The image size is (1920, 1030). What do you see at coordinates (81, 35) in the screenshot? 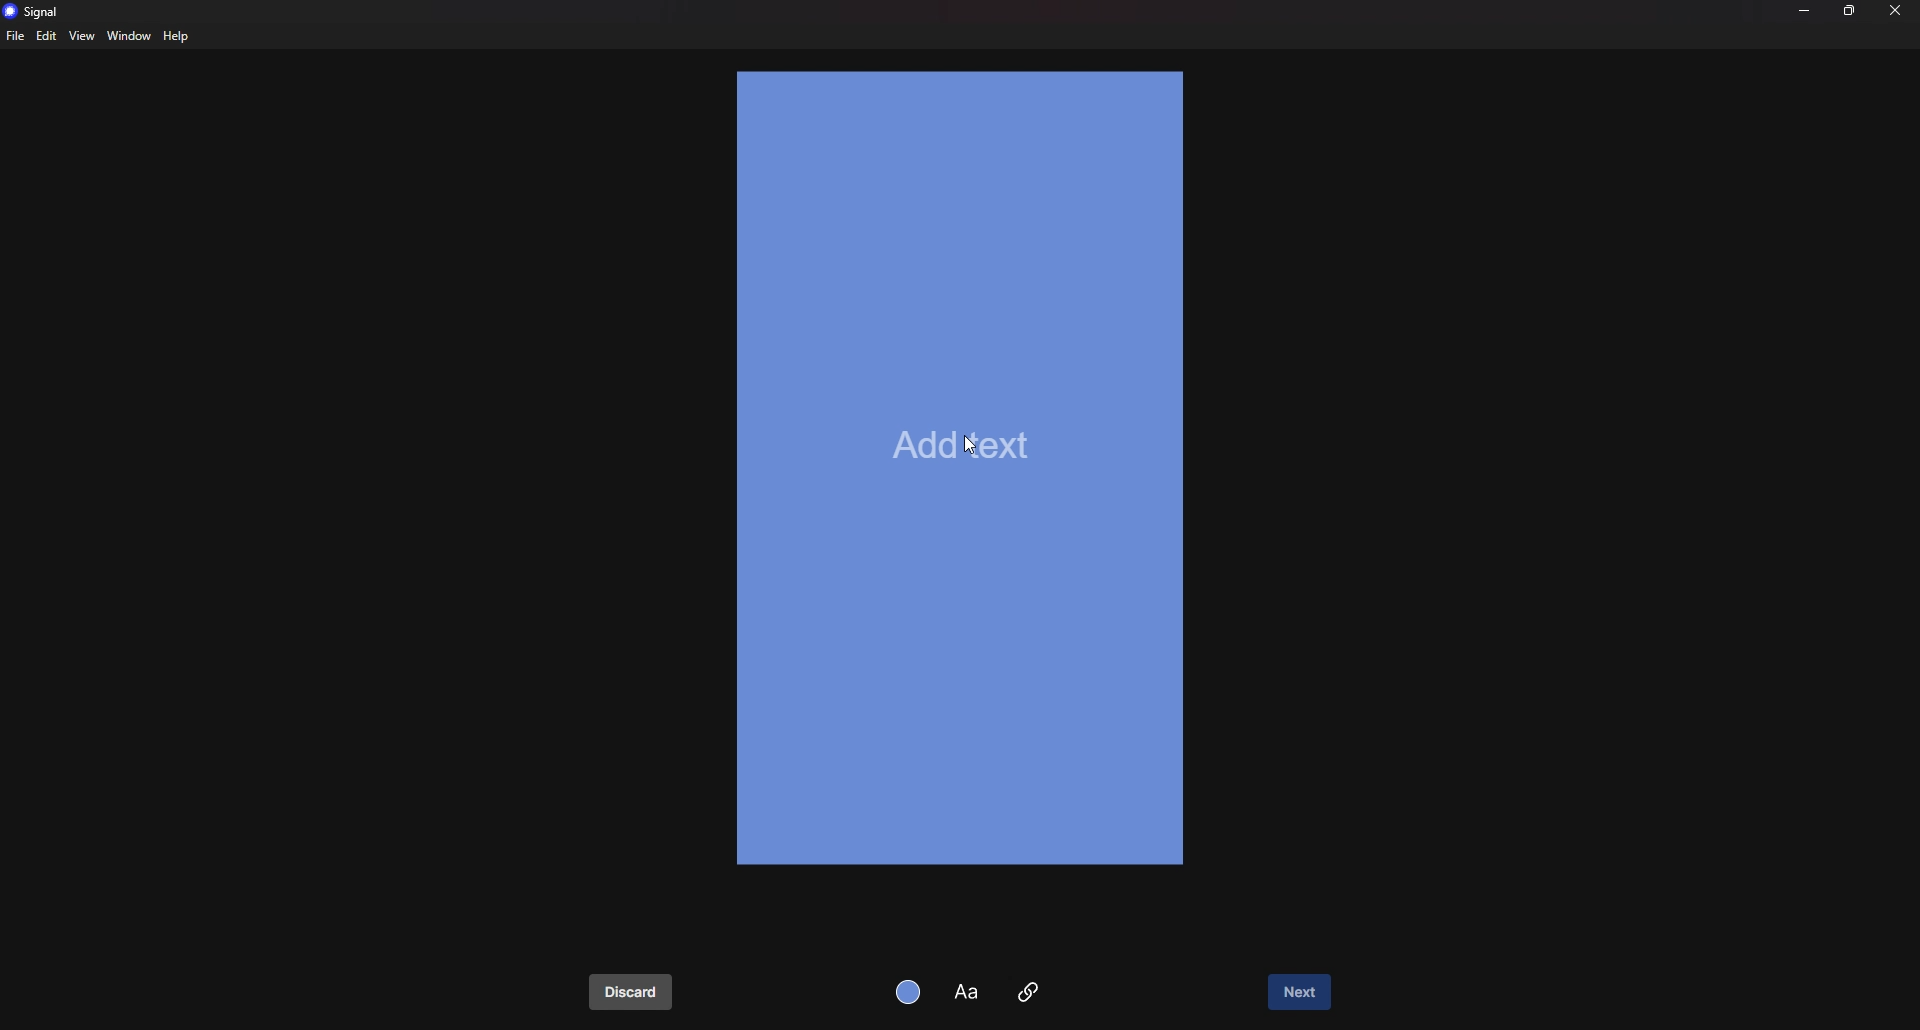
I see `view` at bounding box center [81, 35].